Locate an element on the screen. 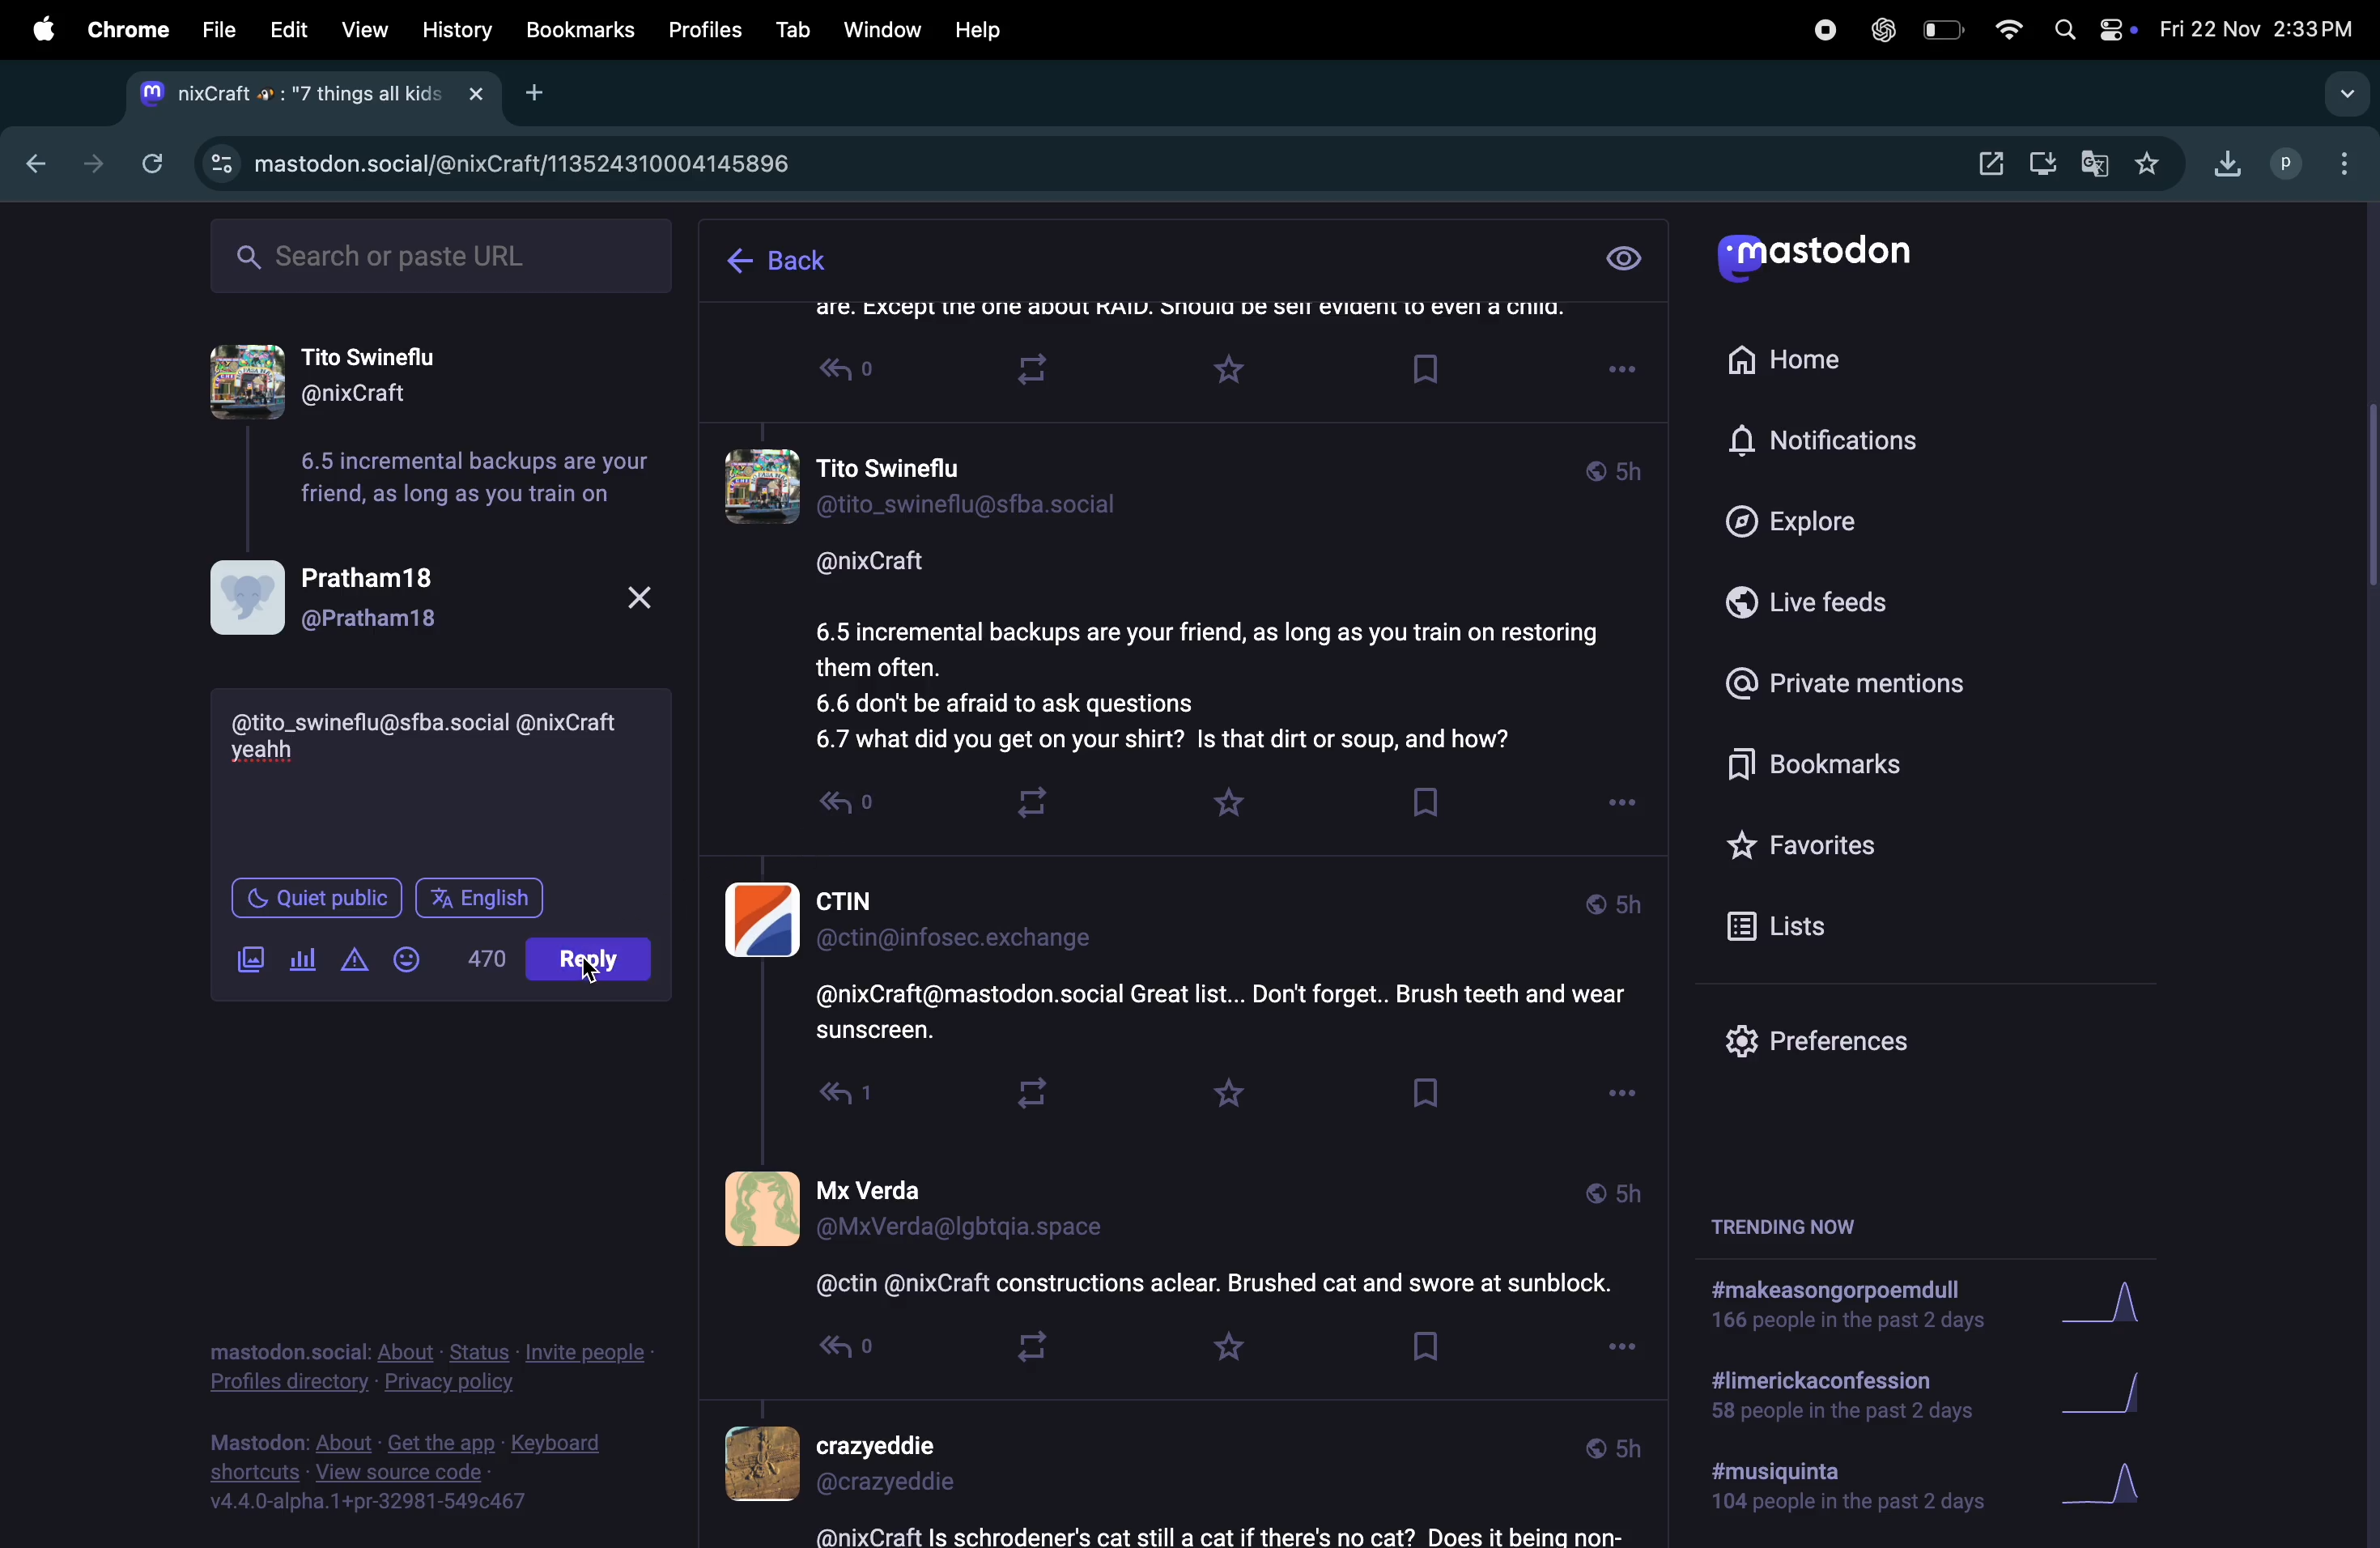 Image resolution: width=2380 pixels, height=1548 pixels. lists is located at coordinates (1861, 930).